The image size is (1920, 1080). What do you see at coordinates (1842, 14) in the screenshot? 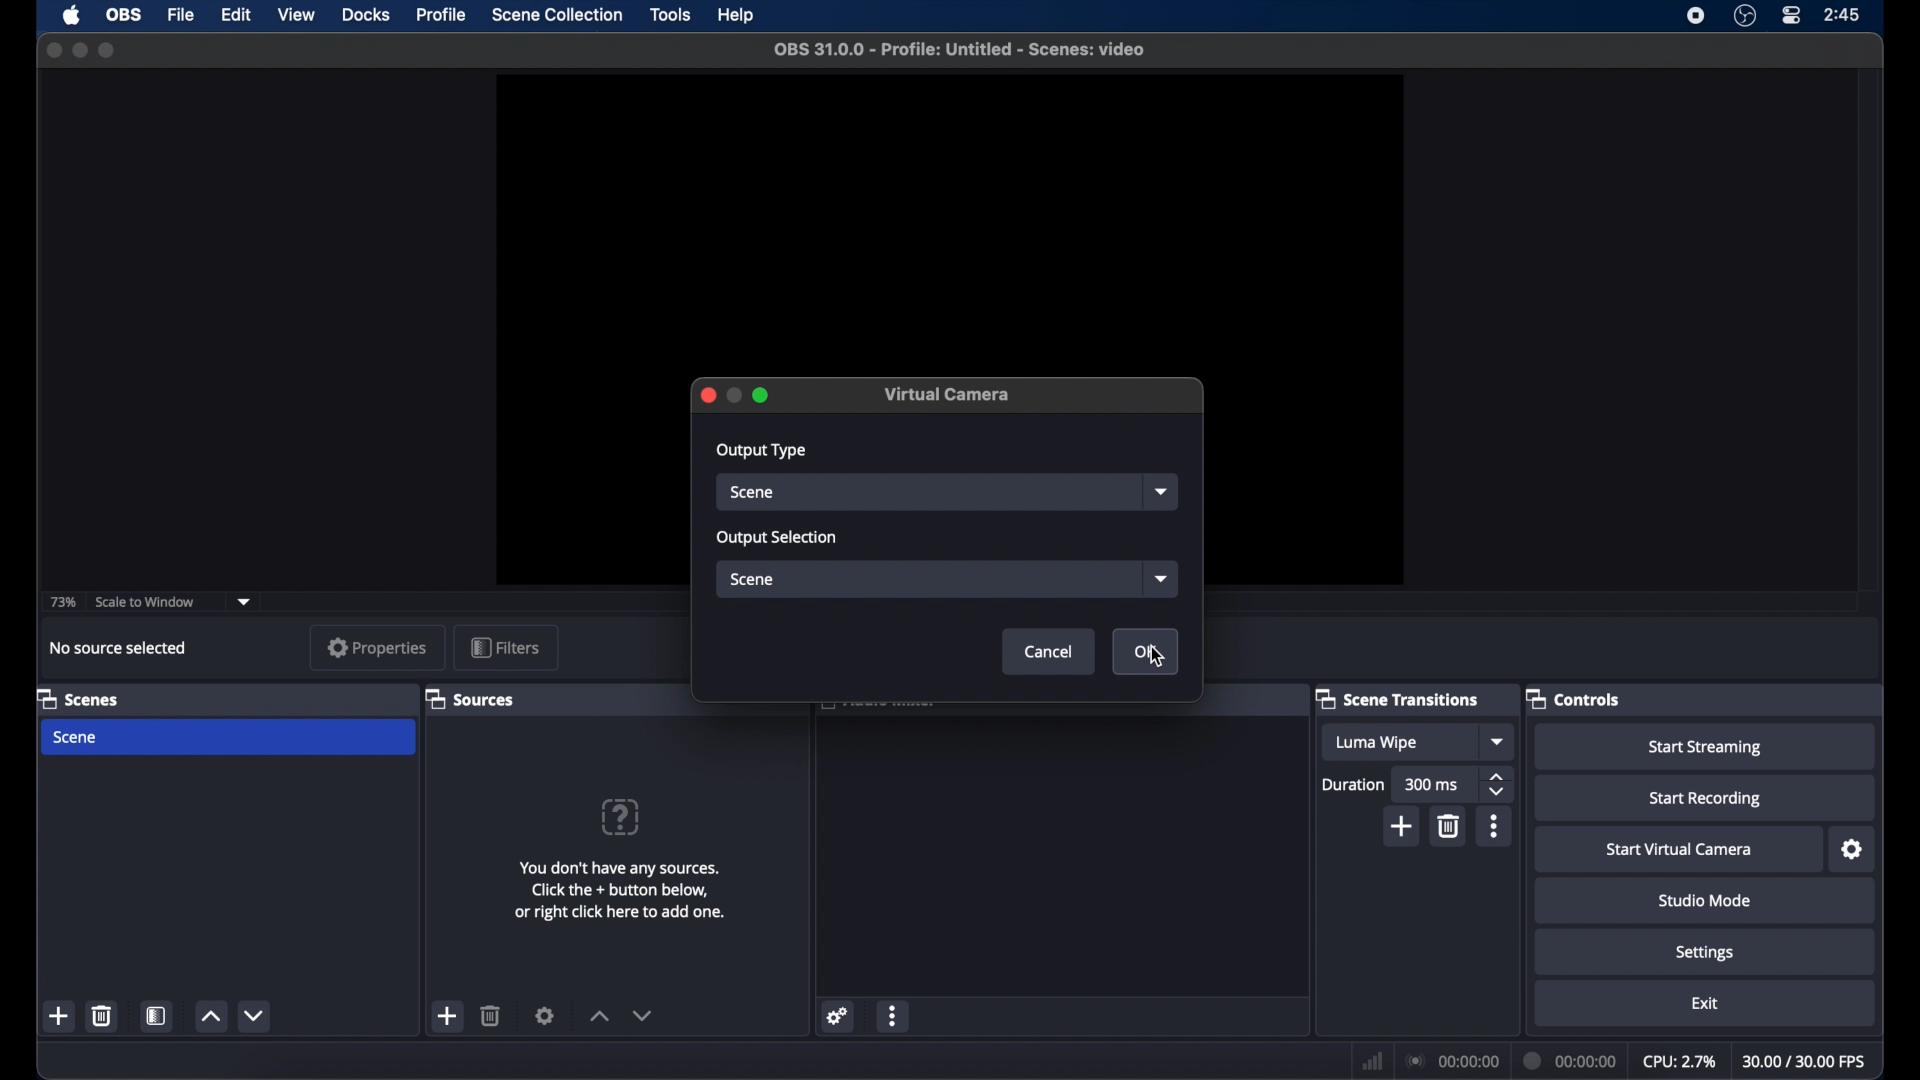
I see `time` at bounding box center [1842, 14].